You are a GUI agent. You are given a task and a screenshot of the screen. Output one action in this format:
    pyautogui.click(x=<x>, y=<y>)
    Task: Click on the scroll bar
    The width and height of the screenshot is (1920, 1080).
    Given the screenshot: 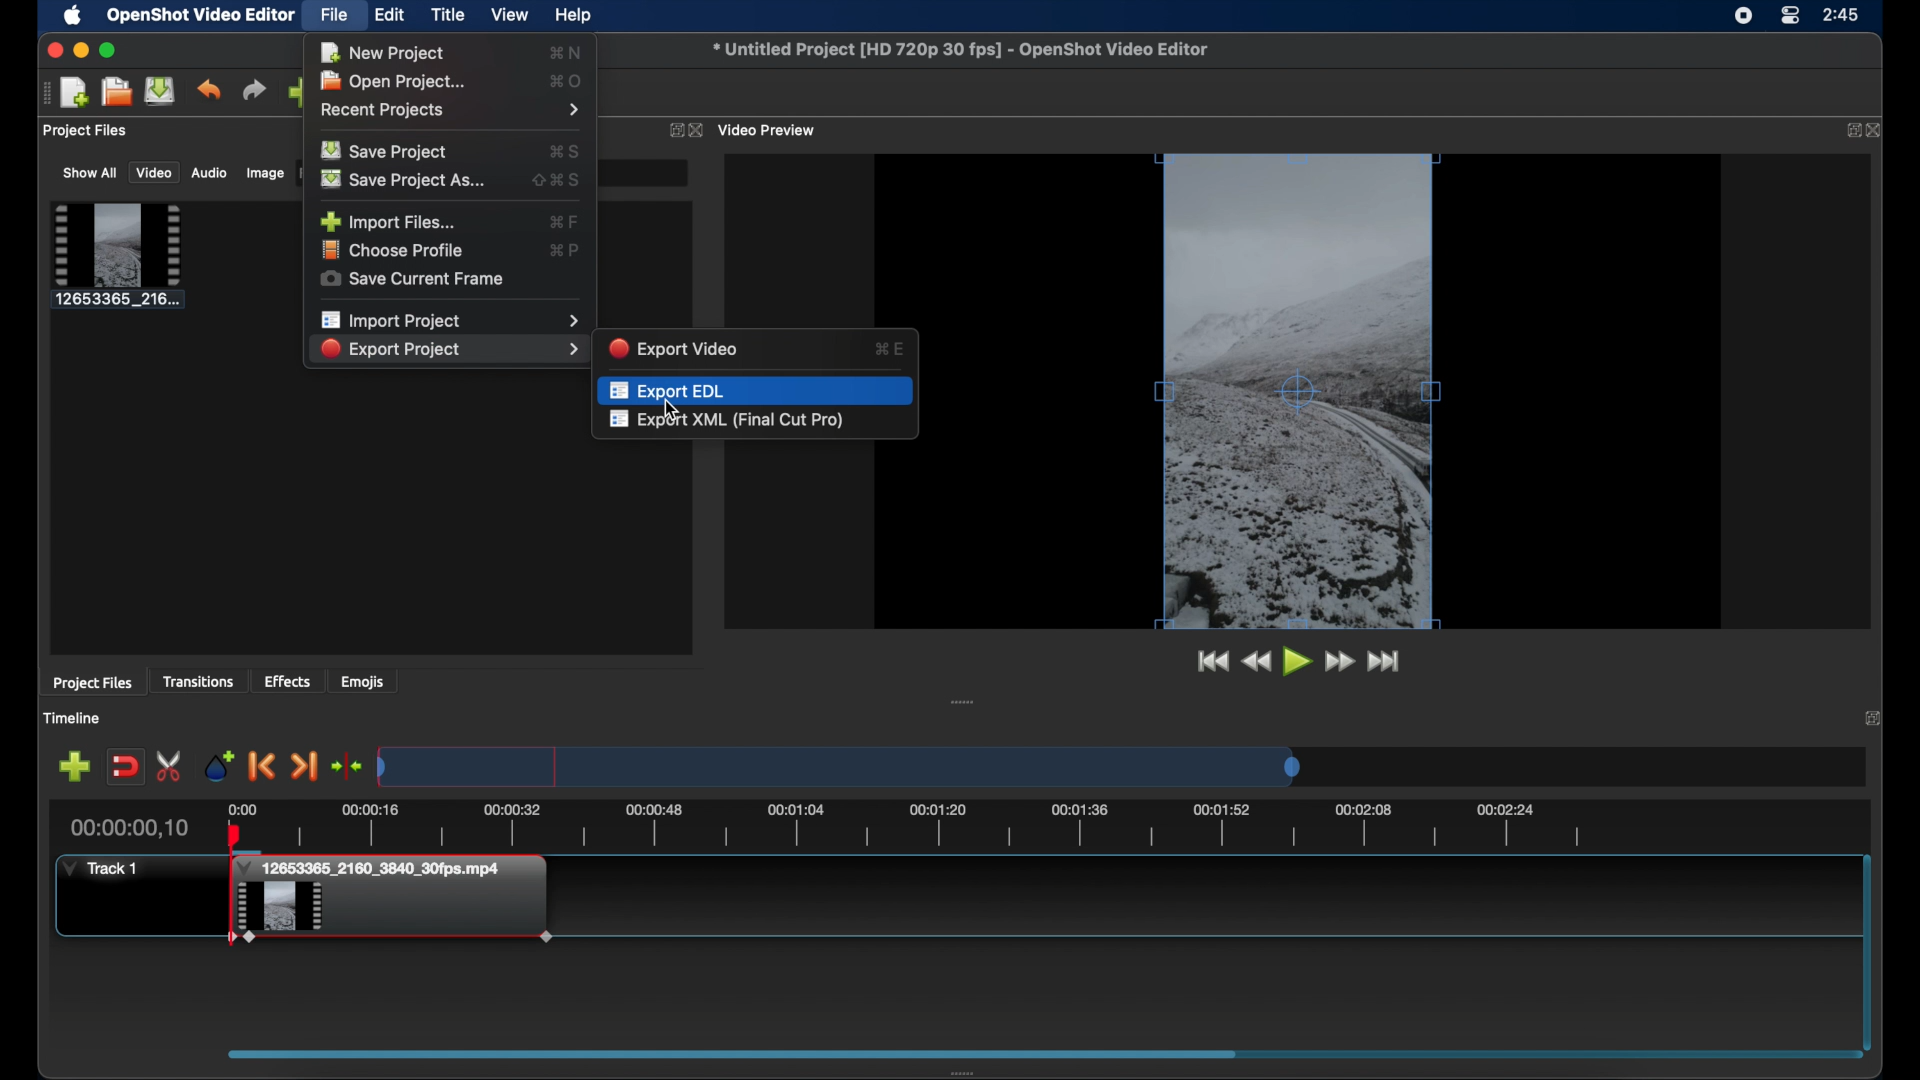 What is the action you would take?
    pyautogui.click(x=1866, y=948)
    